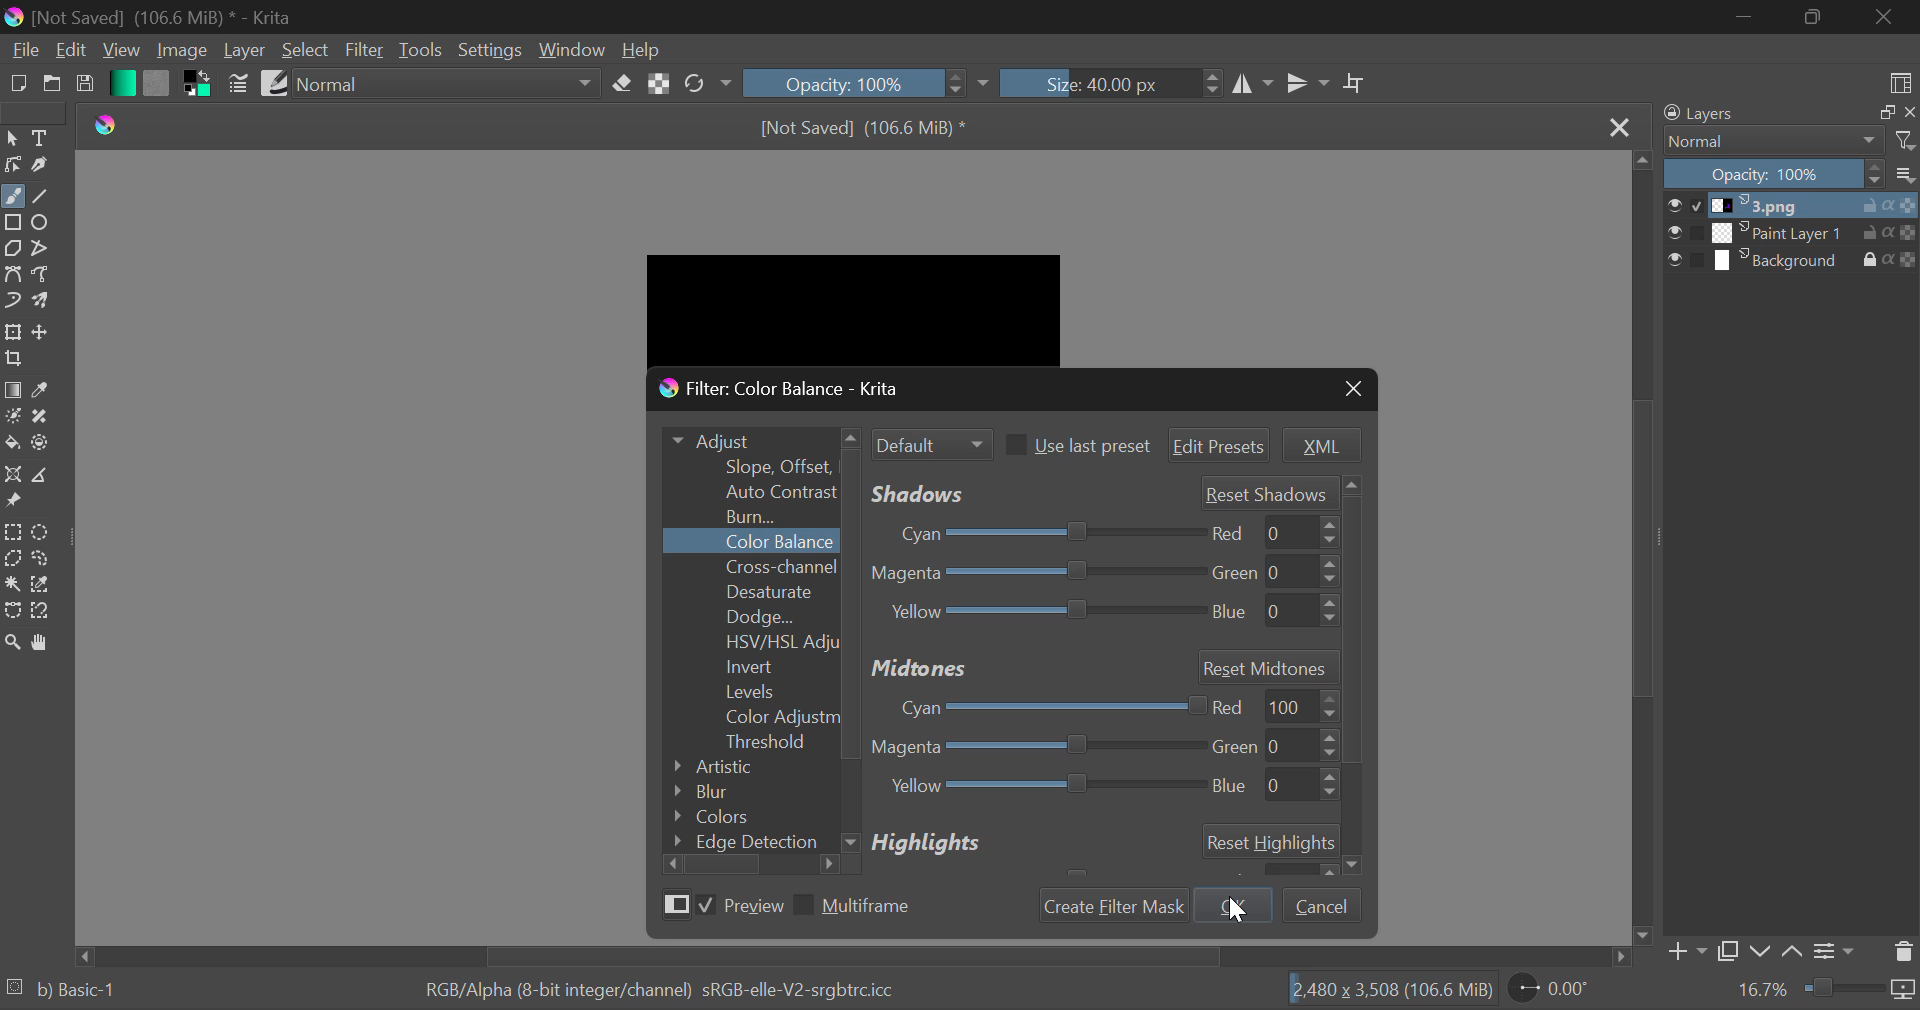 The image size is (1920, 1010). I want to click on Delete Layer, so click(1903, 951).